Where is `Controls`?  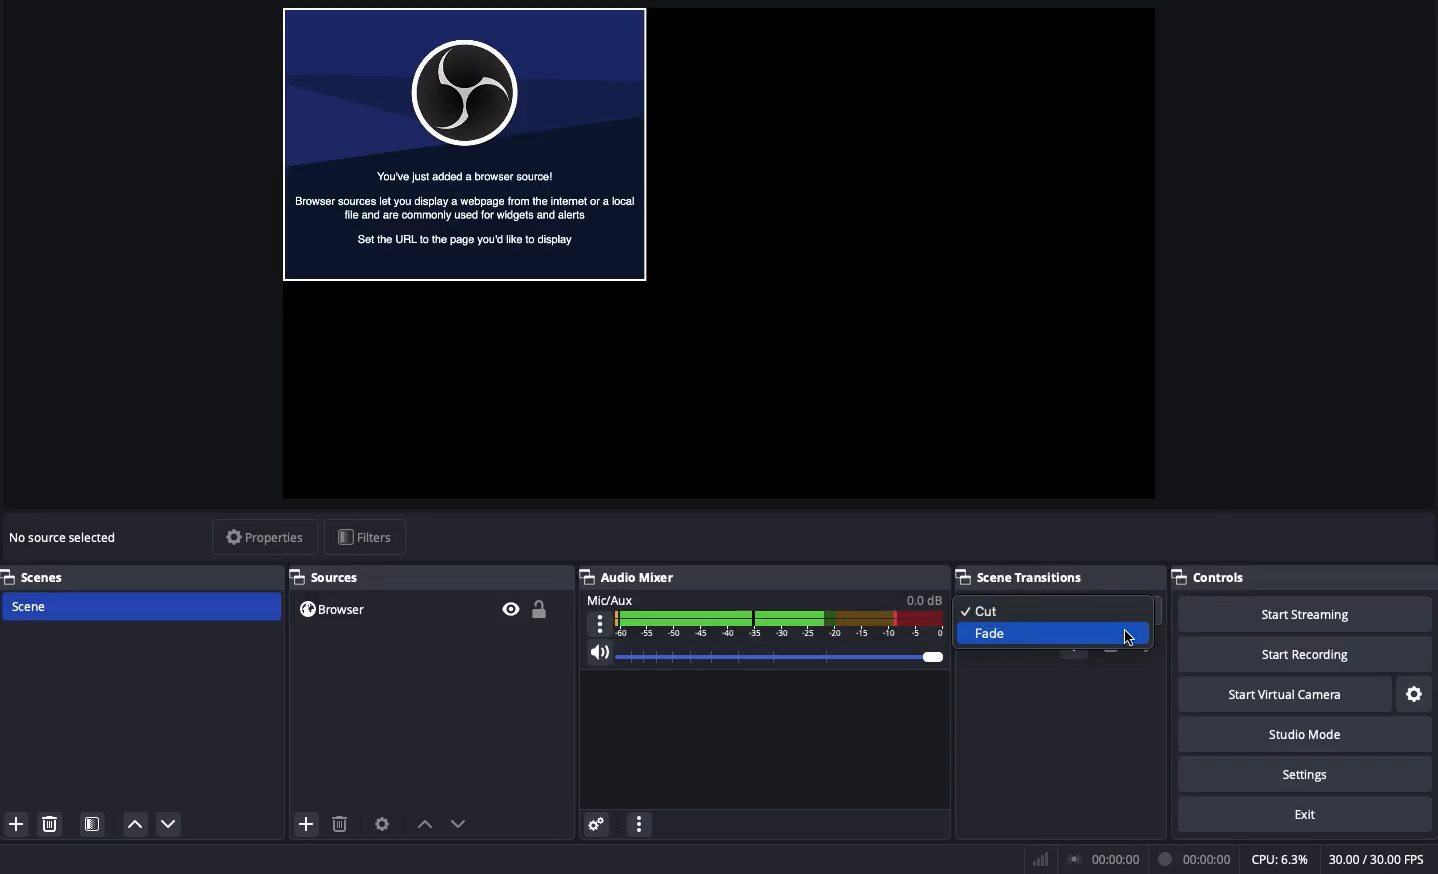 Controls is located at coordinates (1221, 578).